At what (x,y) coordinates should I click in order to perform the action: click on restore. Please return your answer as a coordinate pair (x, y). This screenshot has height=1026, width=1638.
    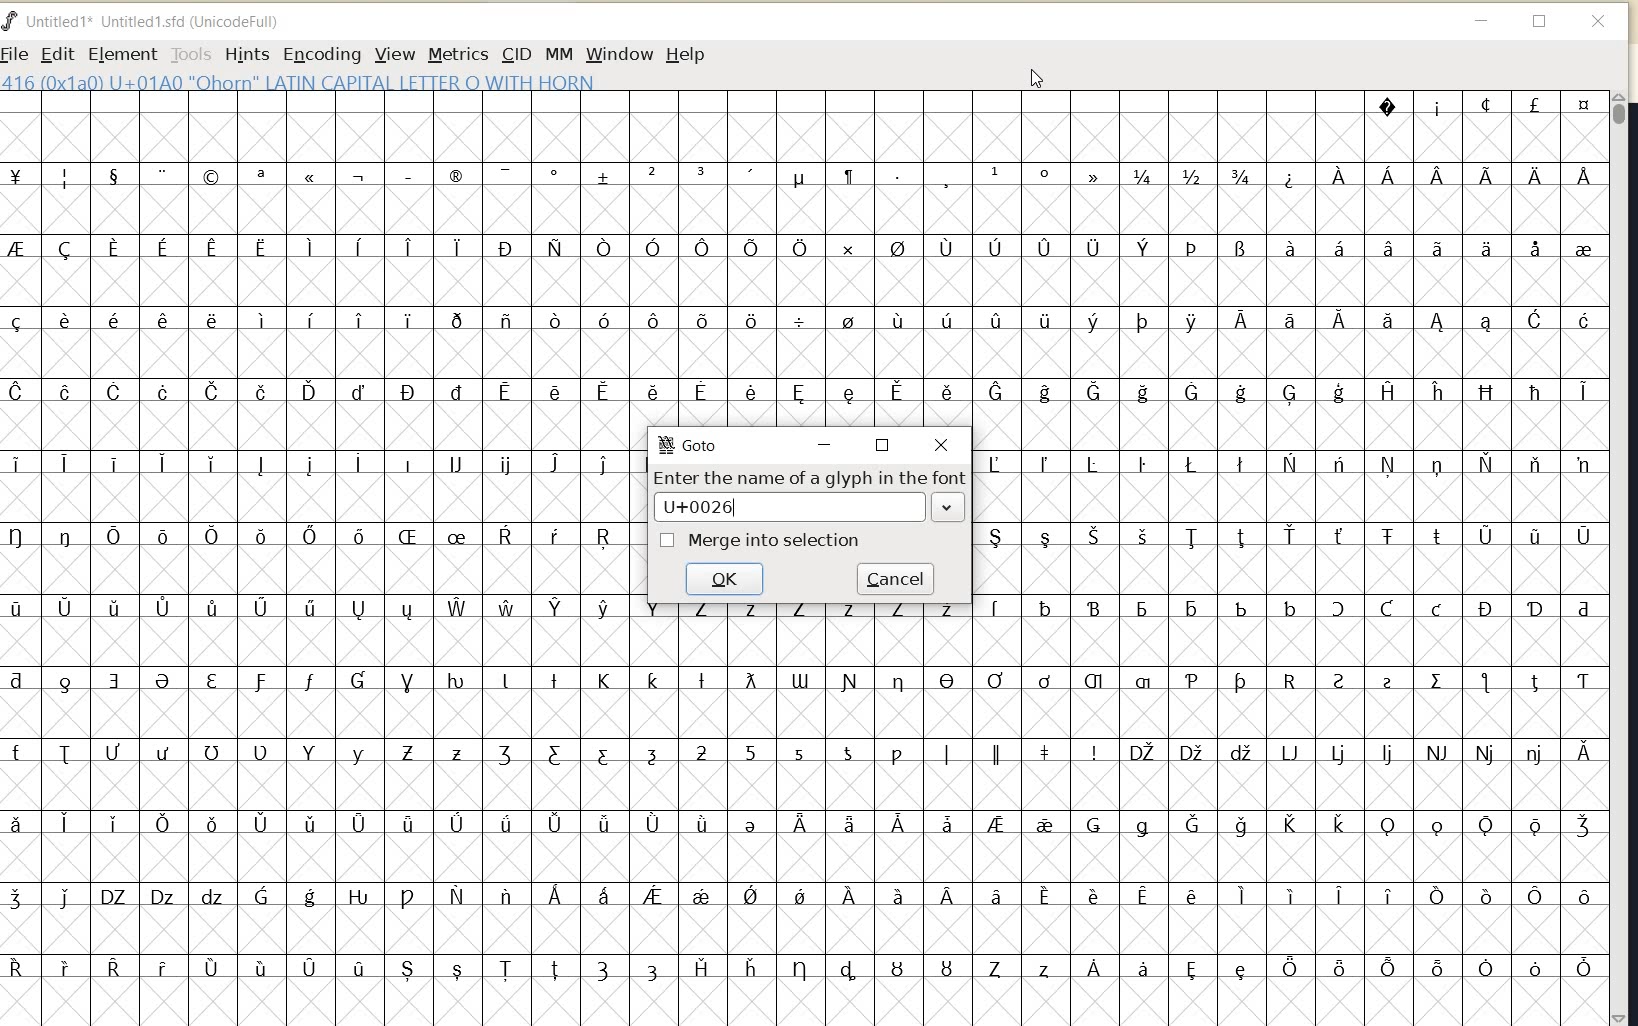
    Looking at the image, I should click on (888, 443).